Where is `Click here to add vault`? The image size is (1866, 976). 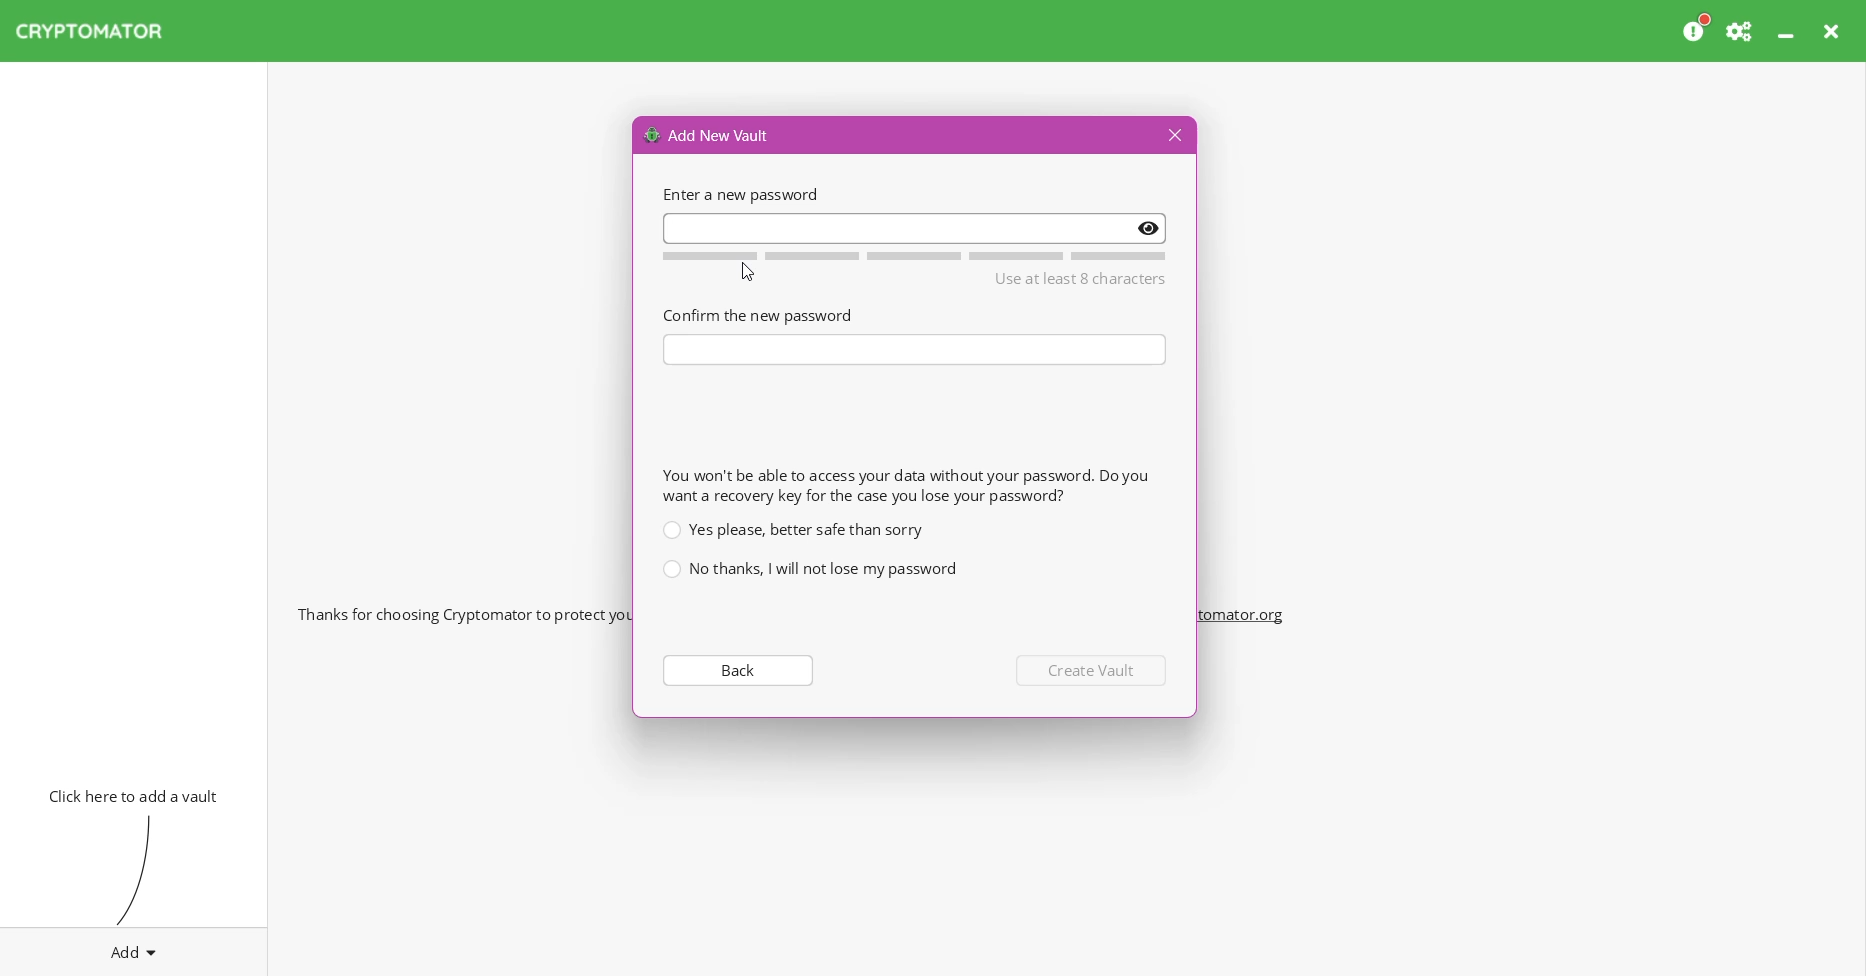
Click here to add vault is located at coordinates (129, 794).